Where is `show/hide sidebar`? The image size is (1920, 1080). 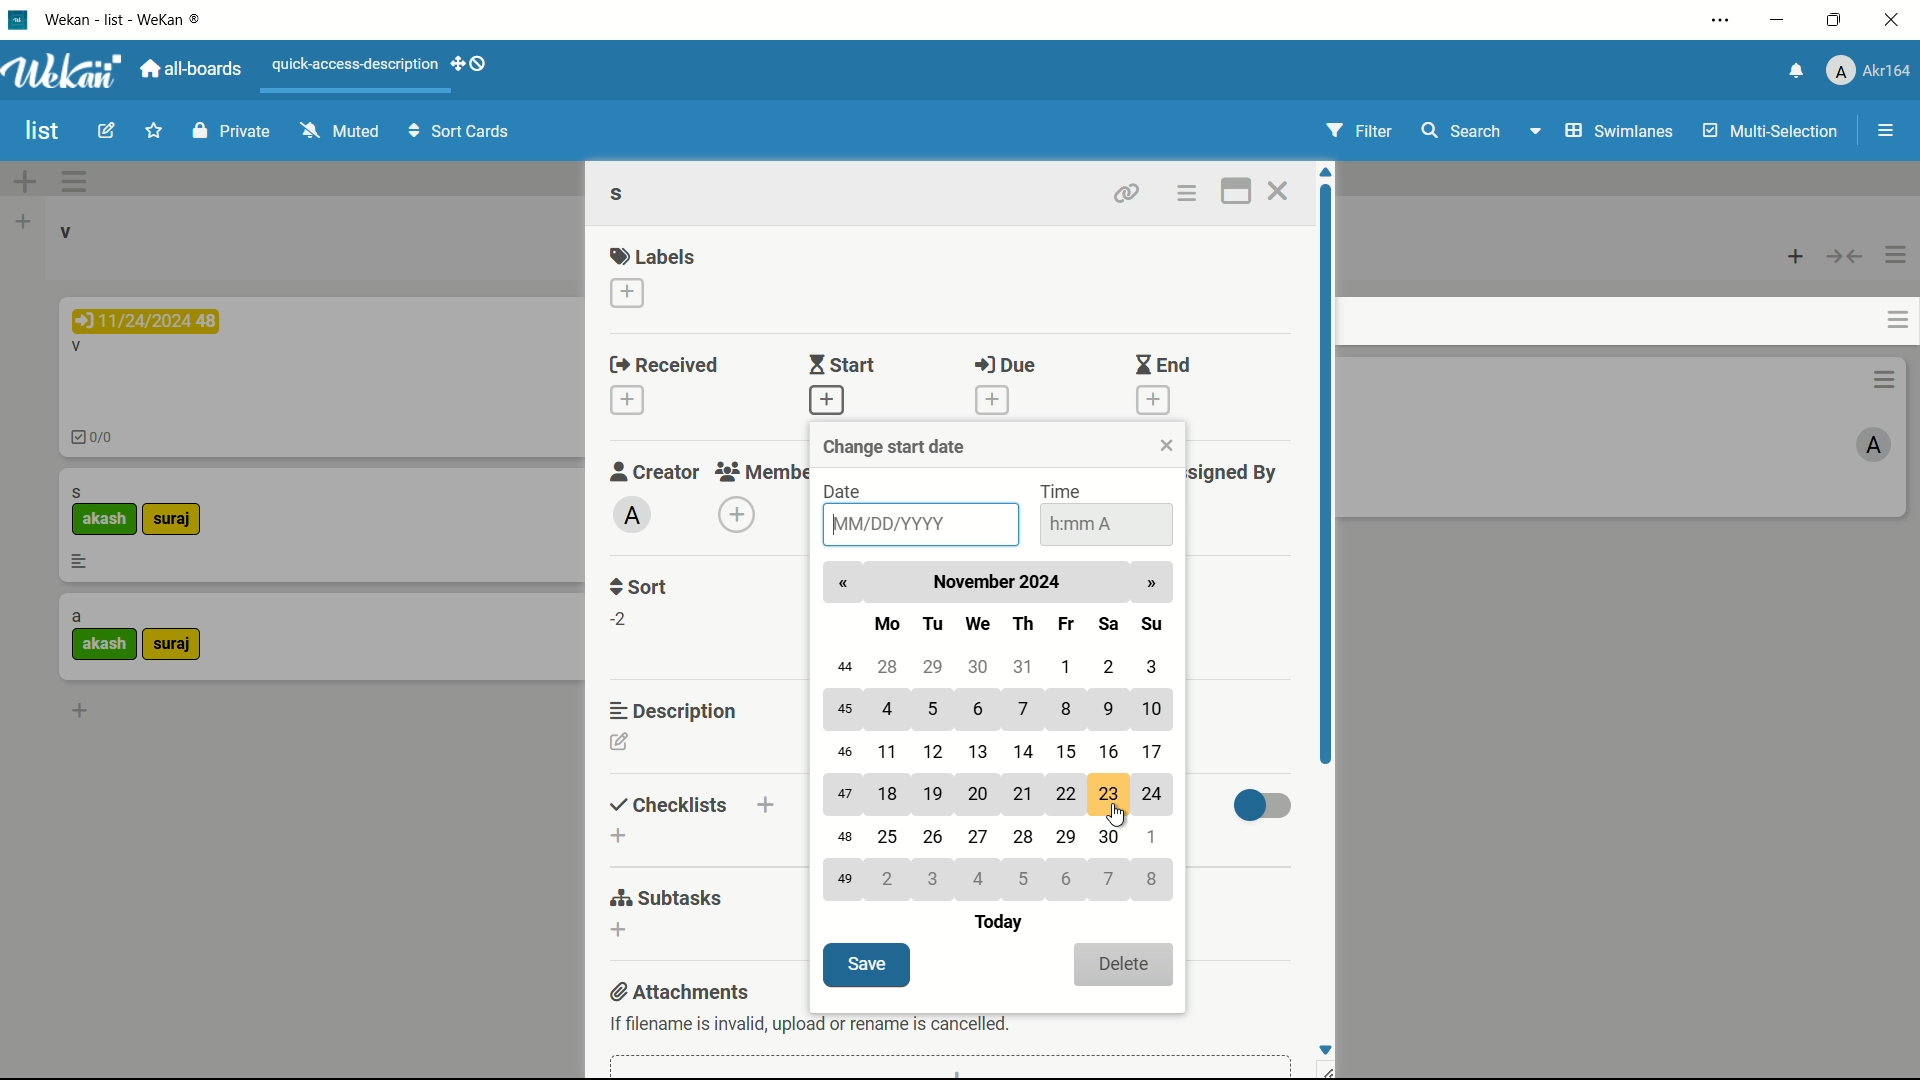 show/hide sidebar is located at coordinates (1887, 130).